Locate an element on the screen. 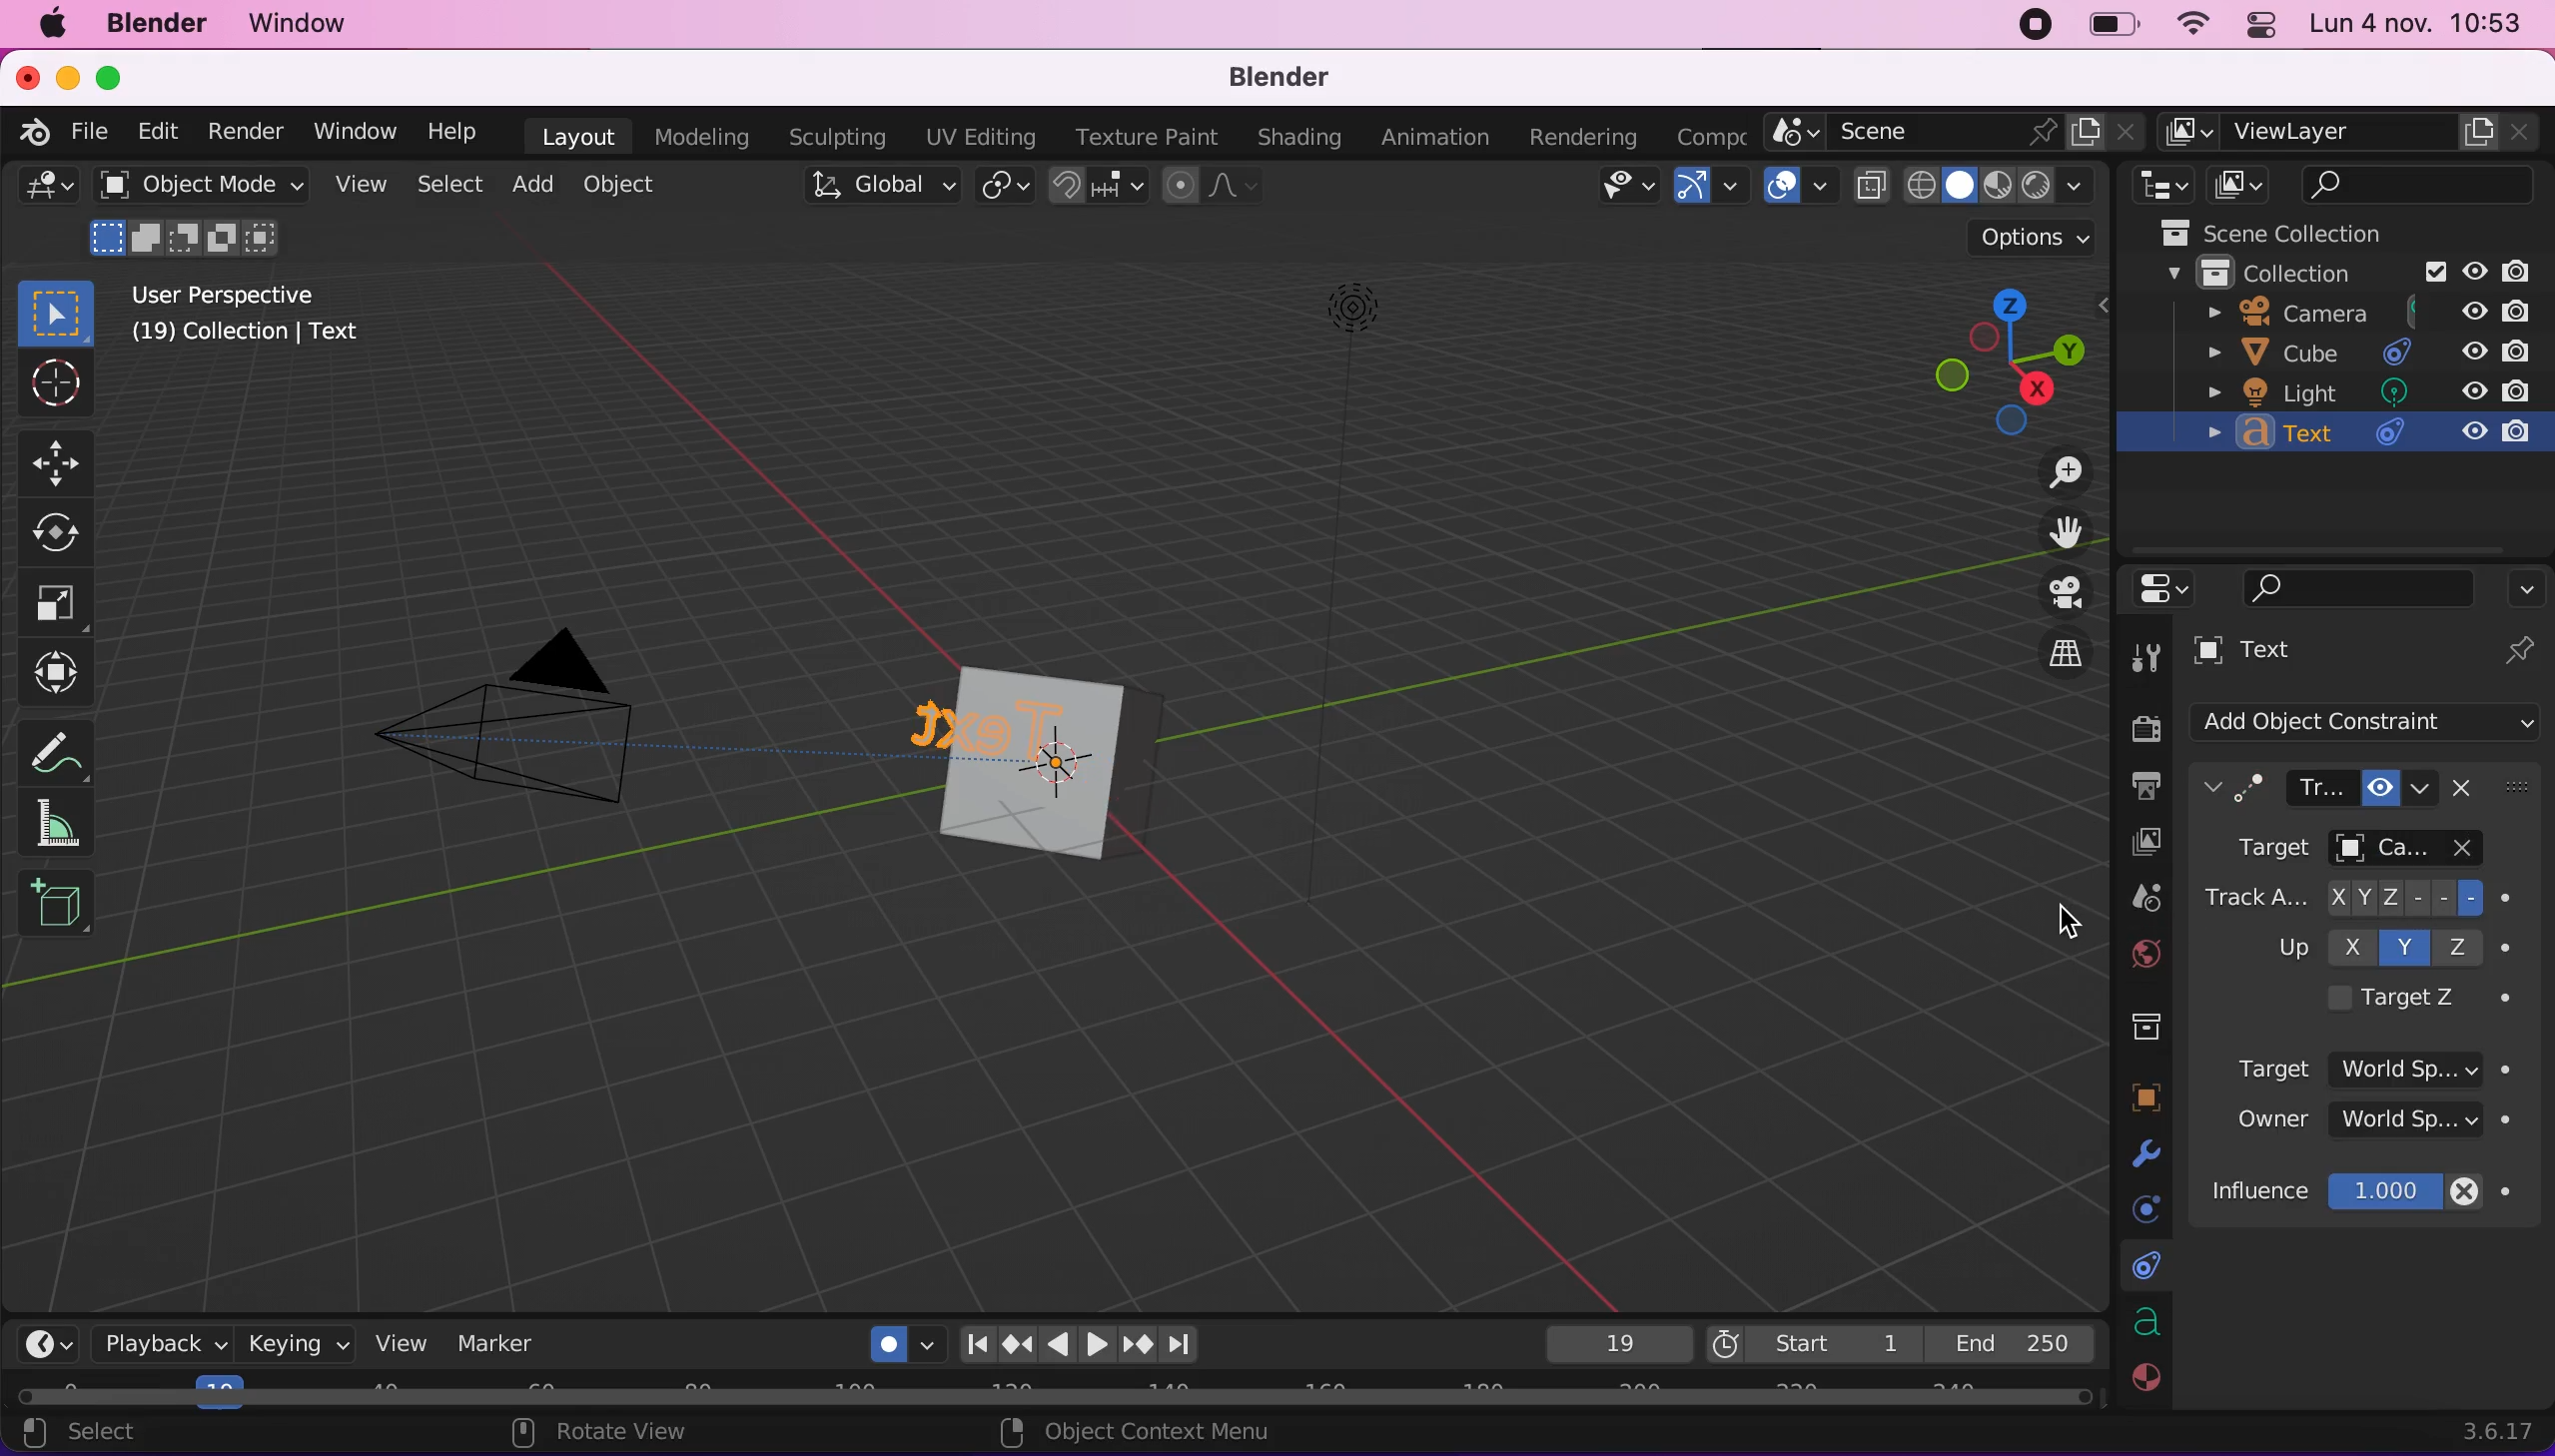  file is located at coordinates (91, 130).